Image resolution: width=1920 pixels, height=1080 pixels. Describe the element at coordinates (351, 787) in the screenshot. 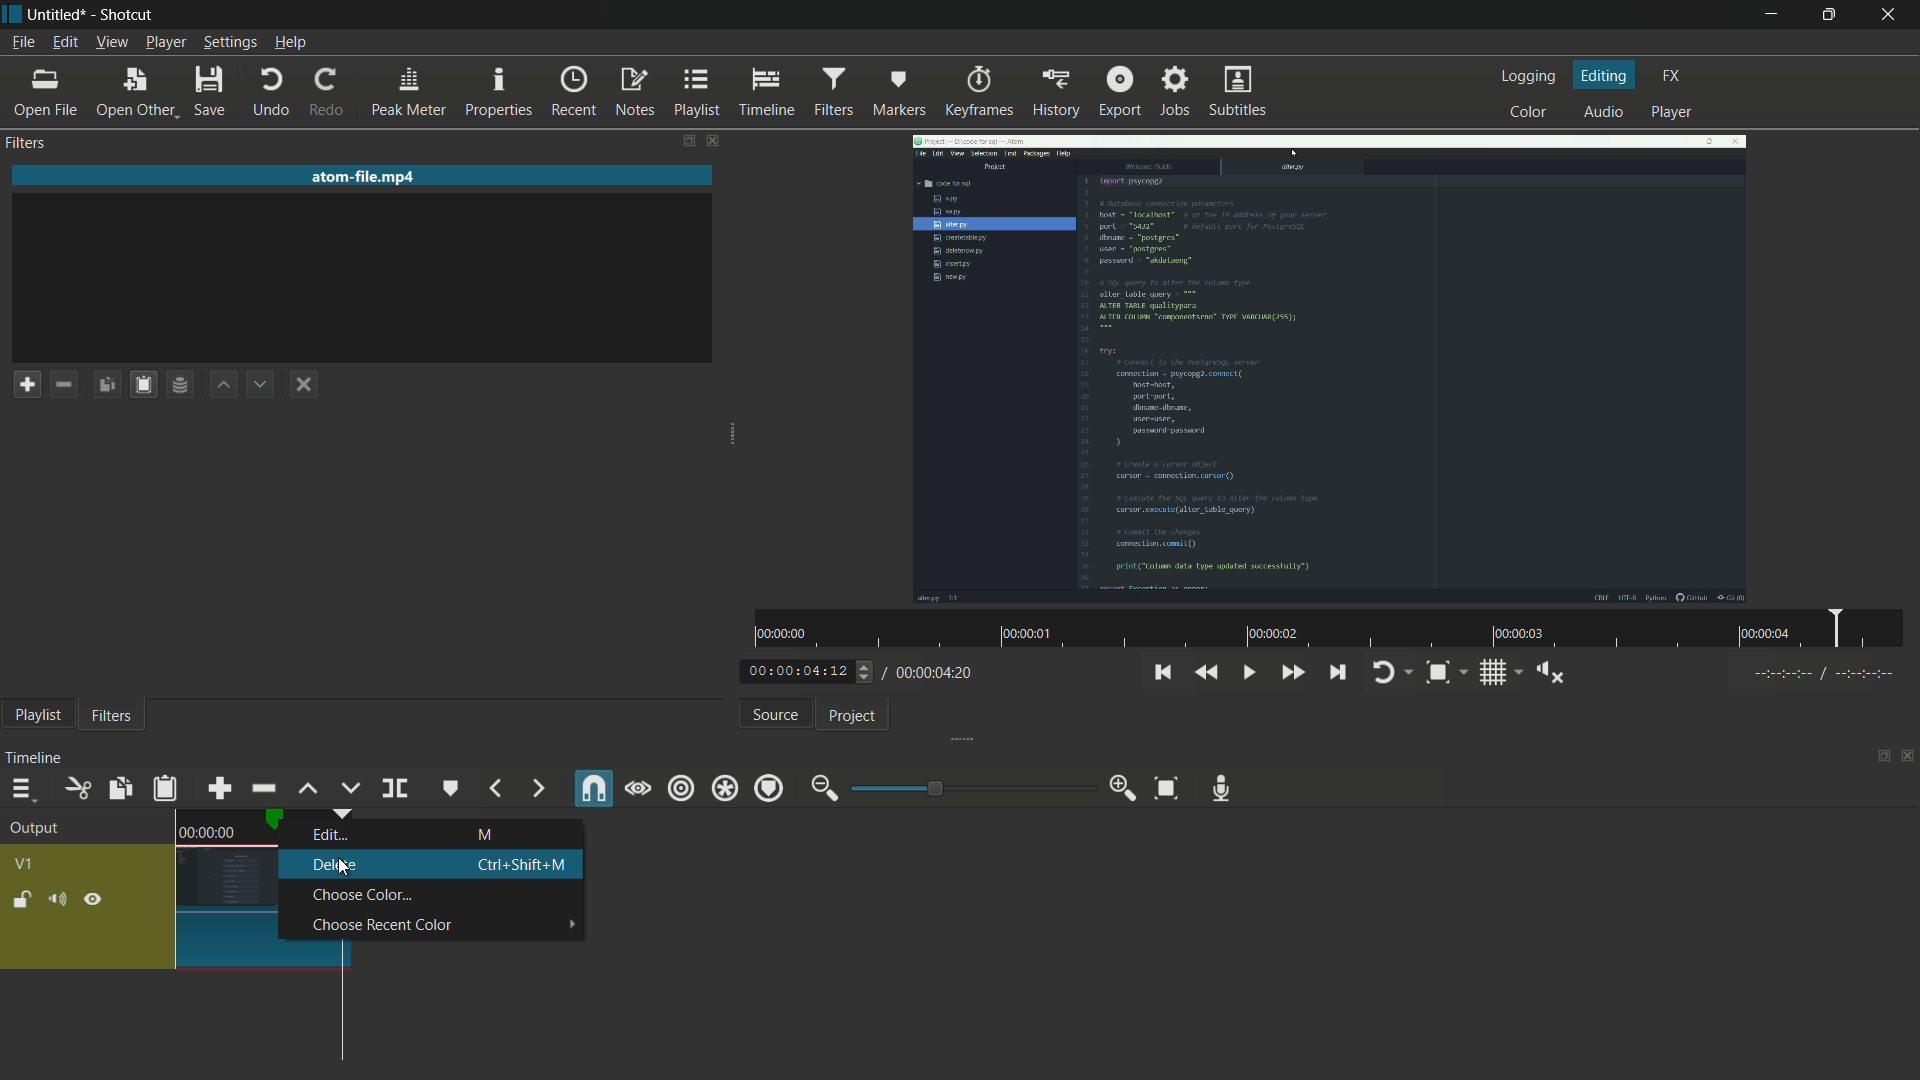

I see `overwrite` at that location.